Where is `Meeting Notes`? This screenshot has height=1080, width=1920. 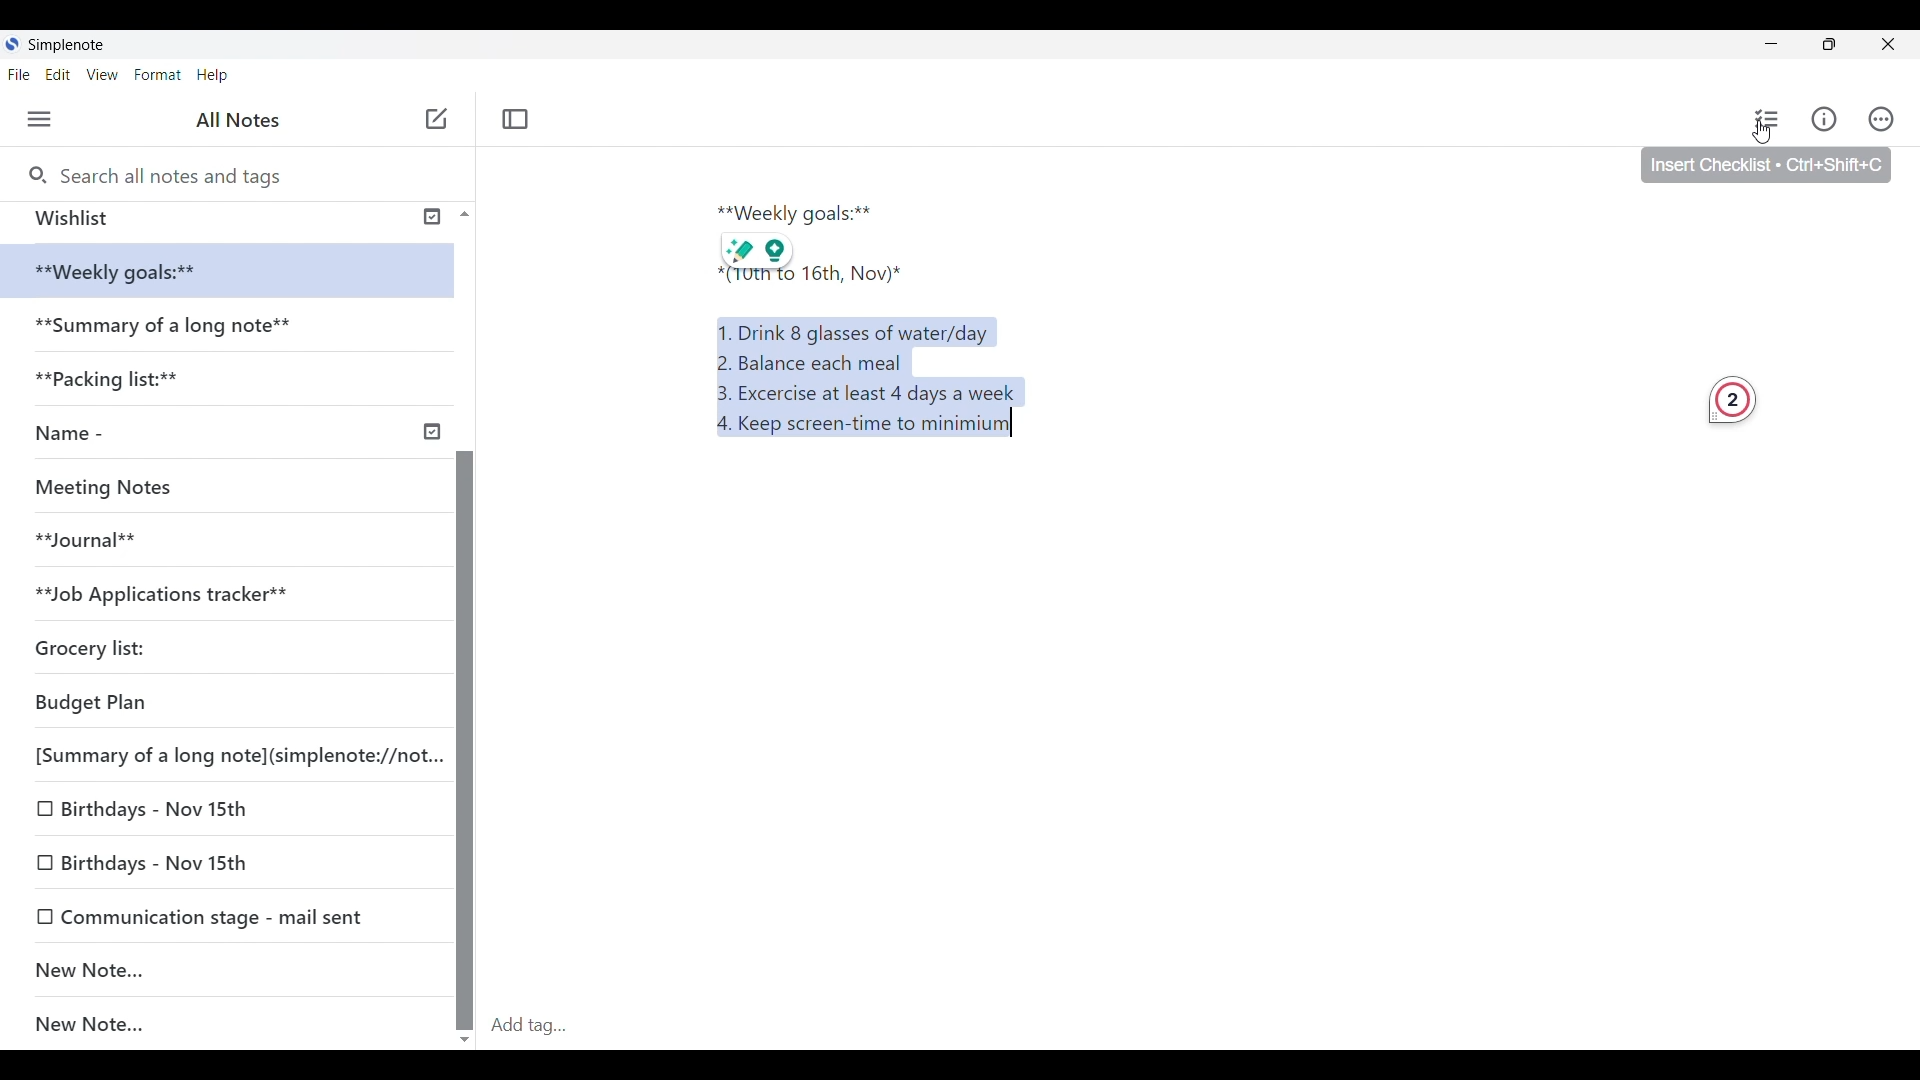
Meeting Notes is located at coordinates (112, 484).